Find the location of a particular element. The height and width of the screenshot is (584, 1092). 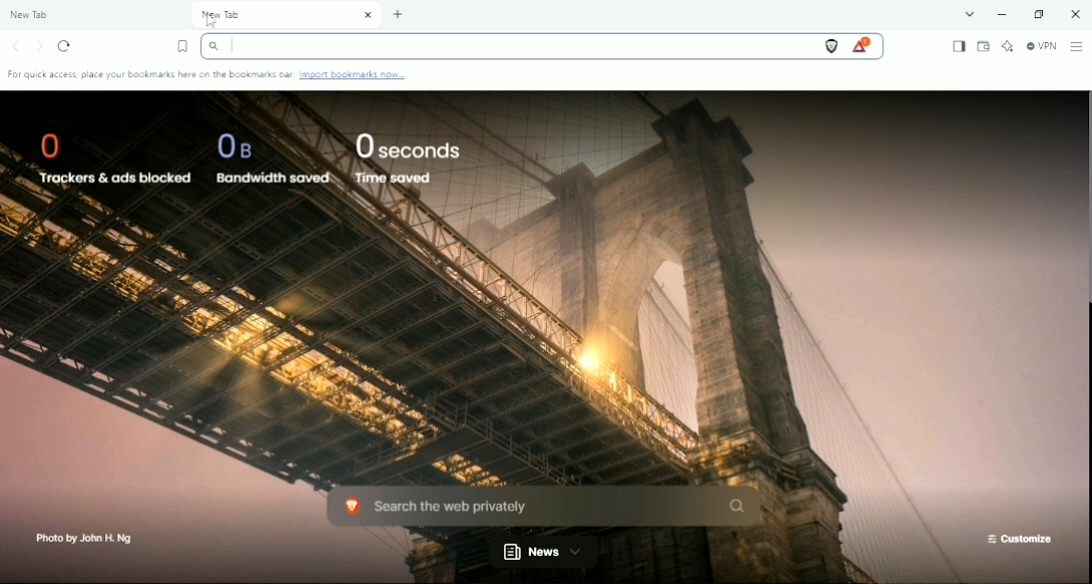

For quick access, place your bookmarks here on the bookmarks bar. Import bookmarks now.. is located at coordinates (212, 75).